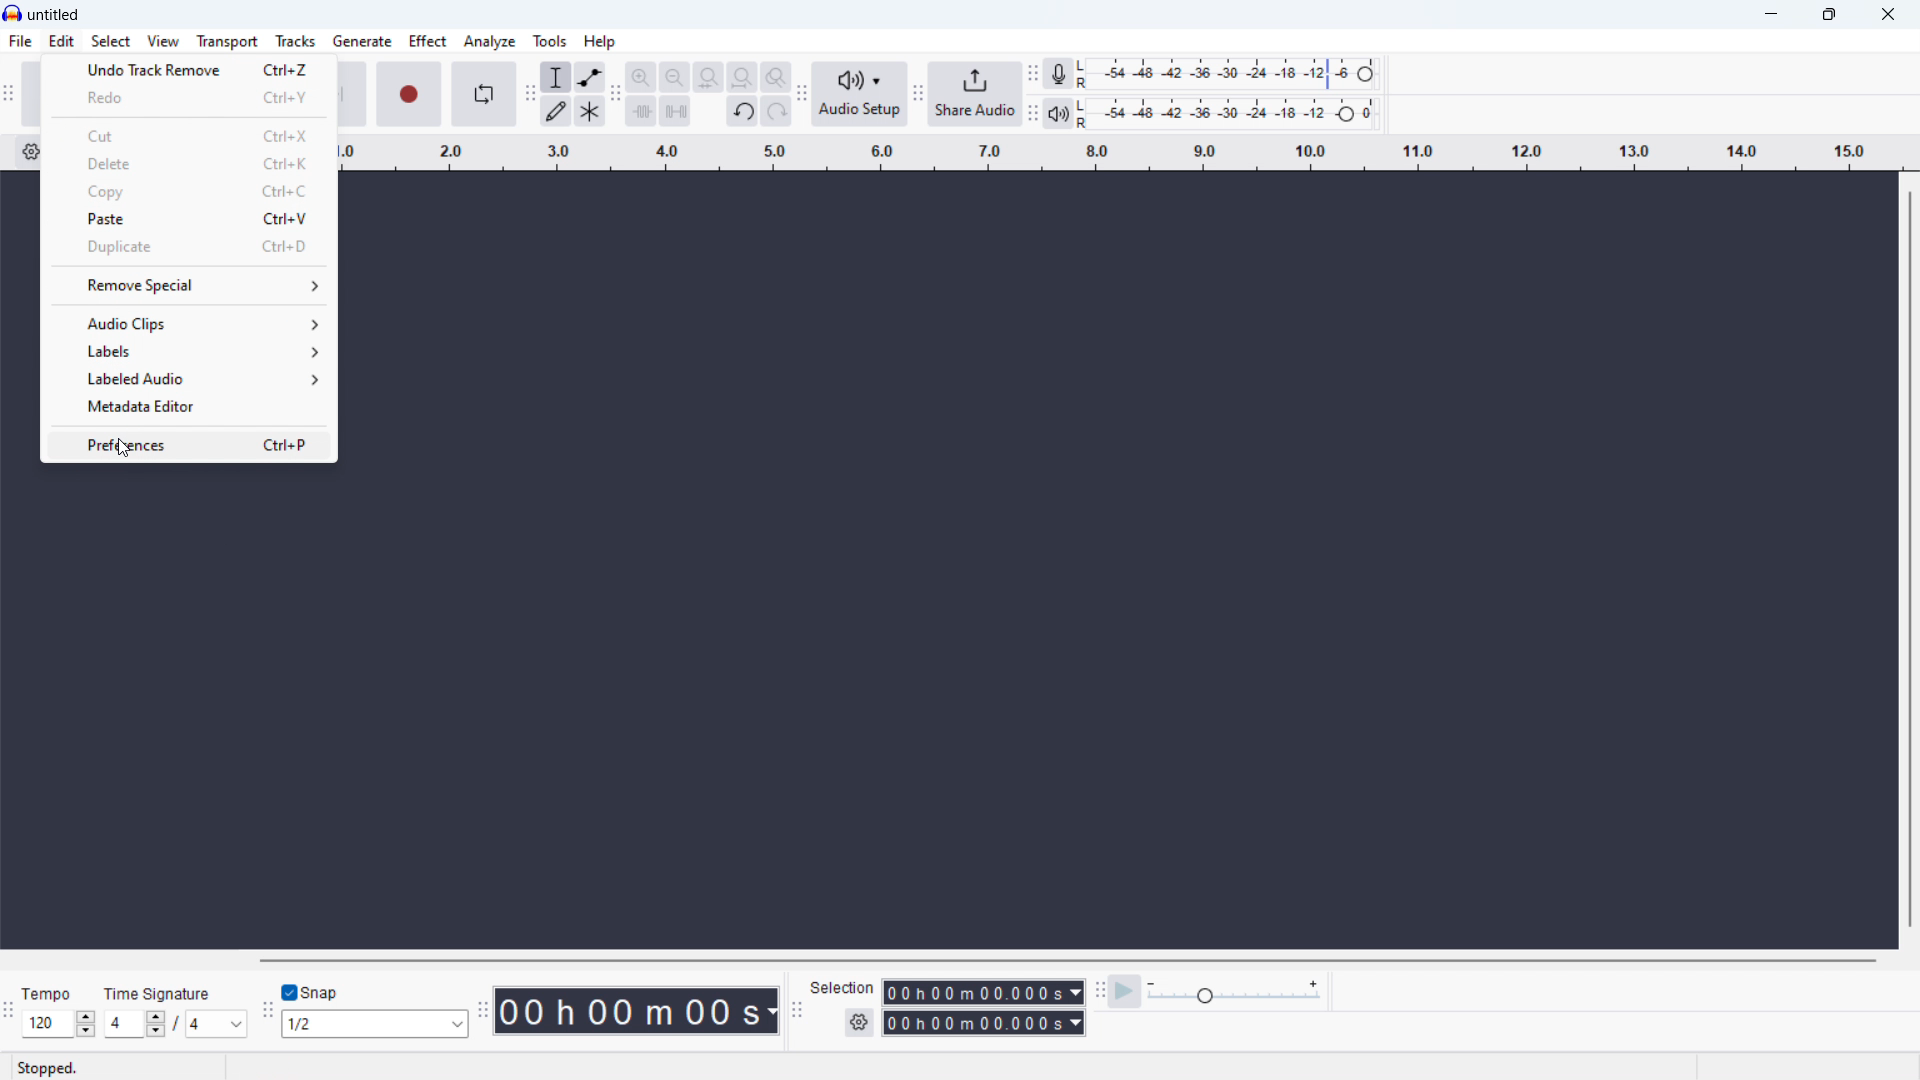 The height and width of the screenshot is (1080, 1920). I want to click on share audio, so click(975, 94).